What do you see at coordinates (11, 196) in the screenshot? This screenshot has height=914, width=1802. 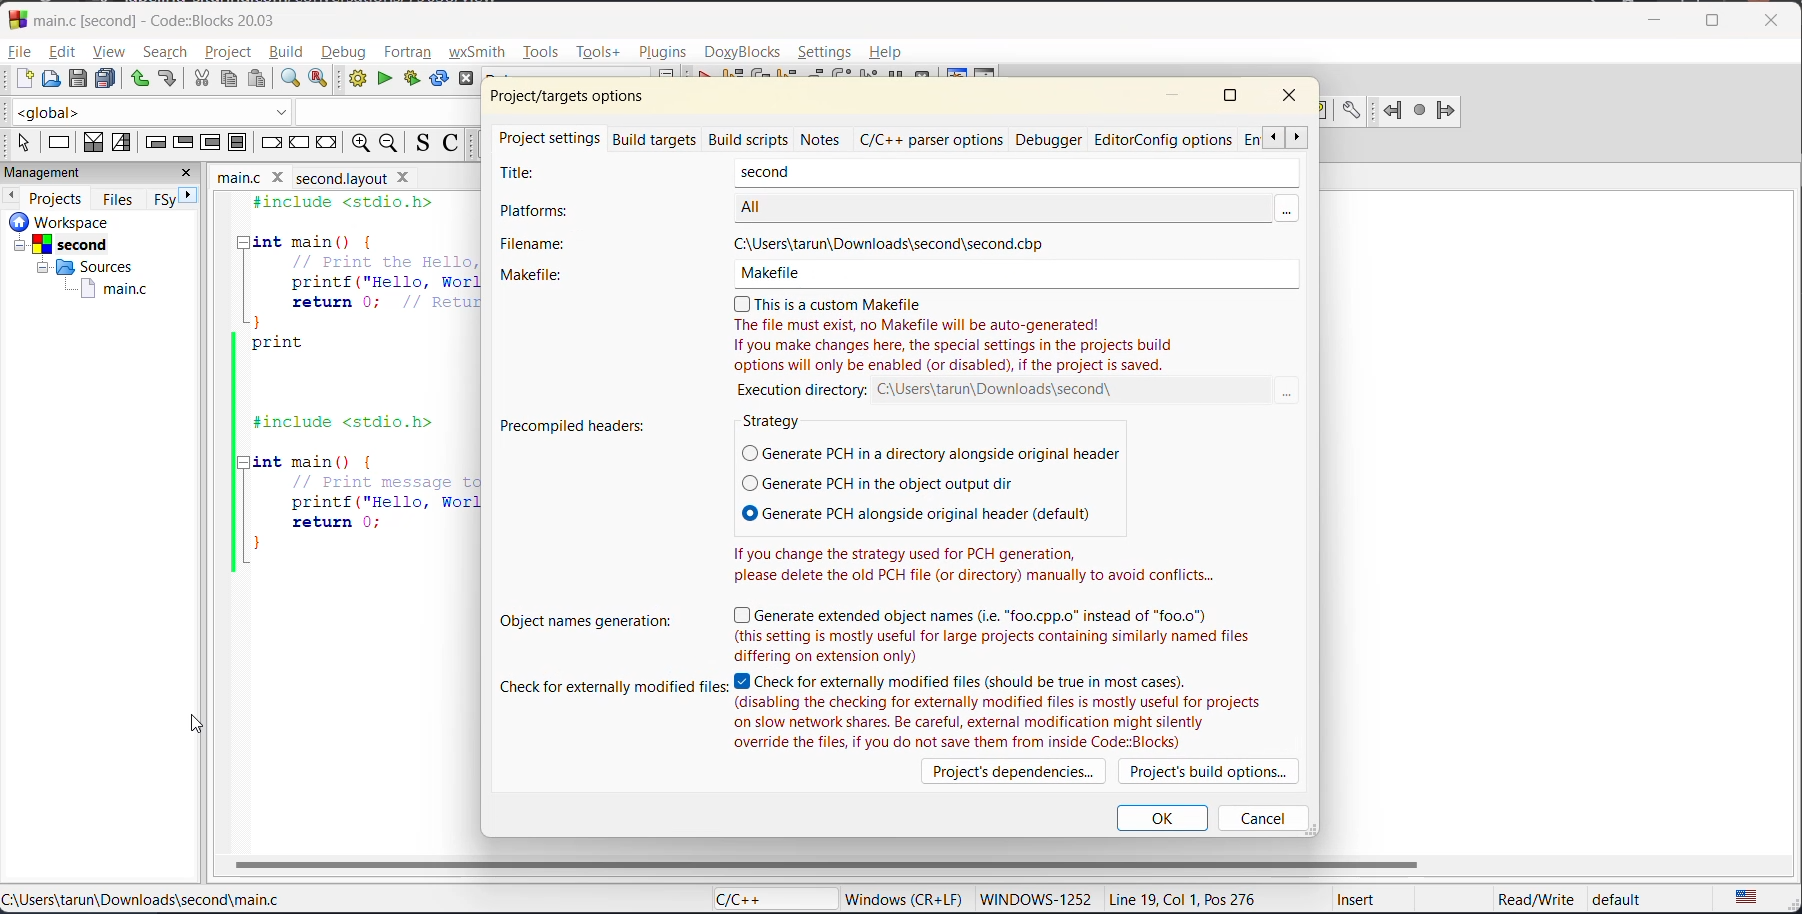 I see `previous` at bounding box center [11, 196].